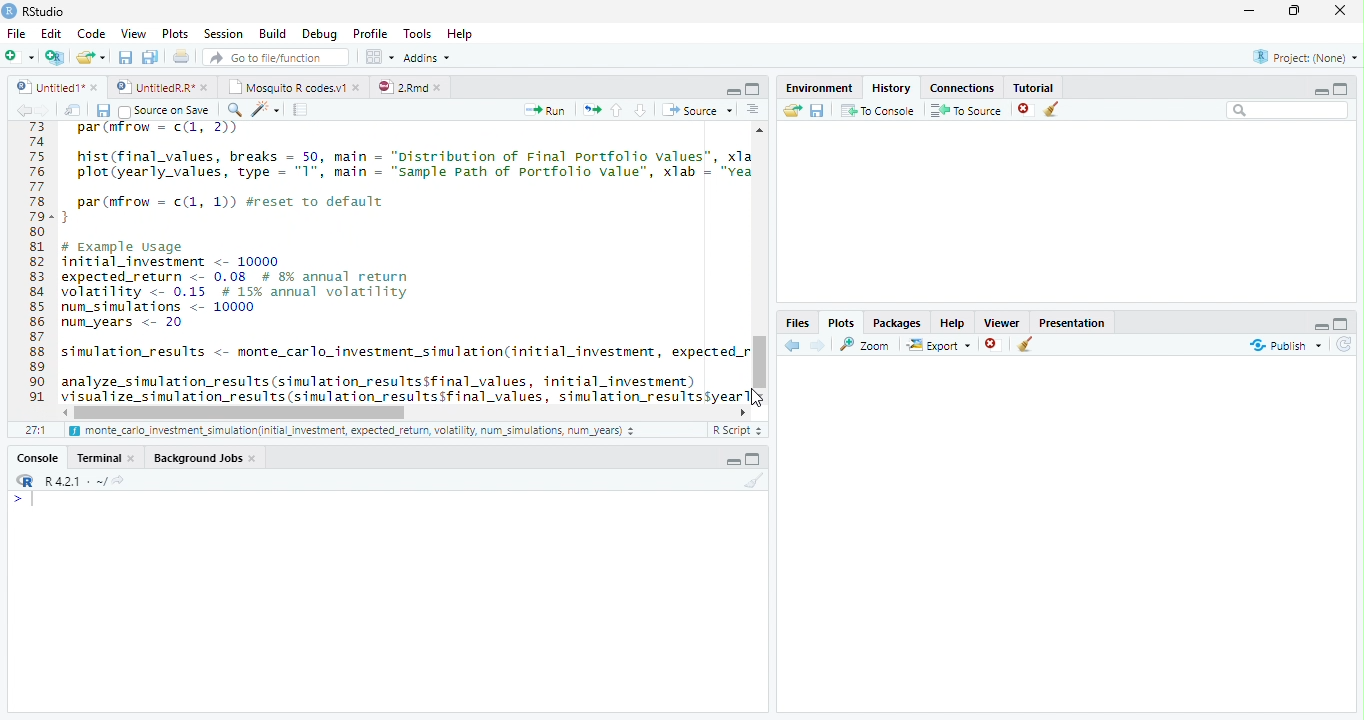 The image size is (1364, 720). What do you see at coordinates (1299, 12) in the screenshot?
I see `Maximize` at bounding box center [1299, 12].